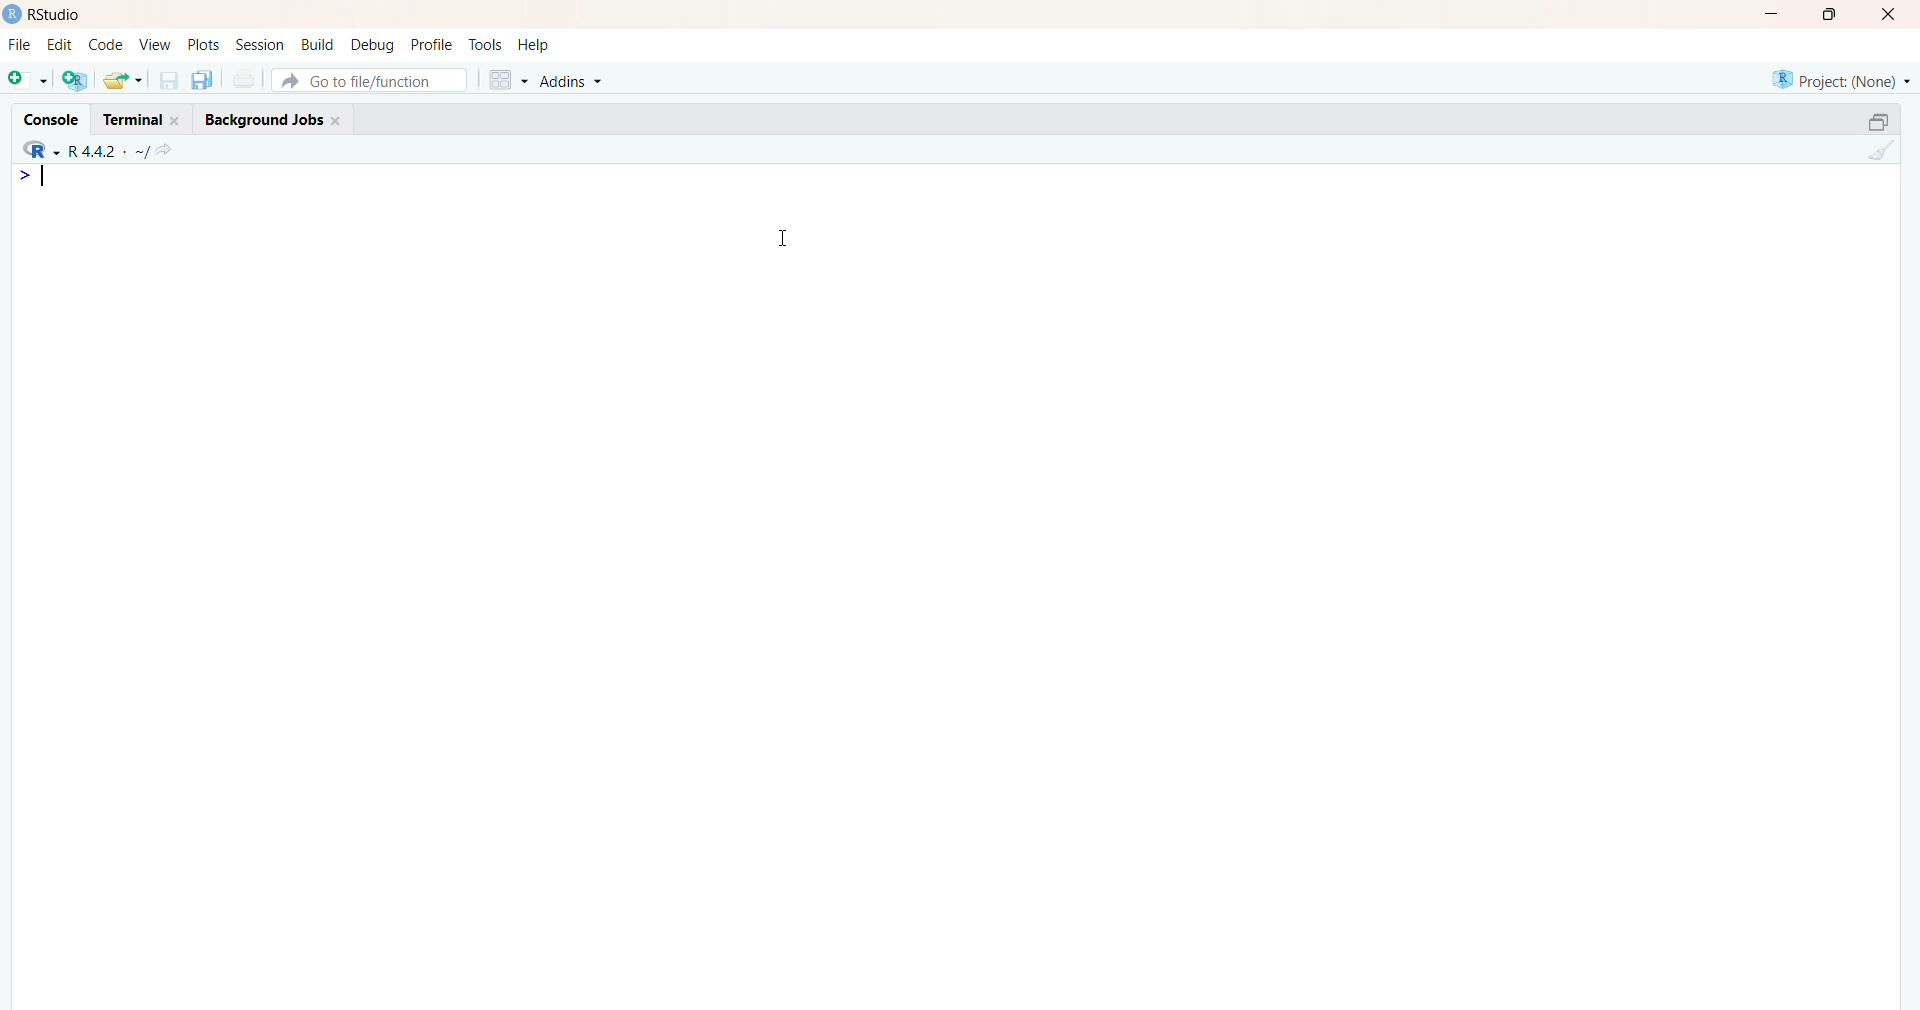 This screenshot has height=1010, width=1920. What do you see at coordinates (273, 119) in the screenshot?
I see `background jobs` at bounding box center [273, 119].